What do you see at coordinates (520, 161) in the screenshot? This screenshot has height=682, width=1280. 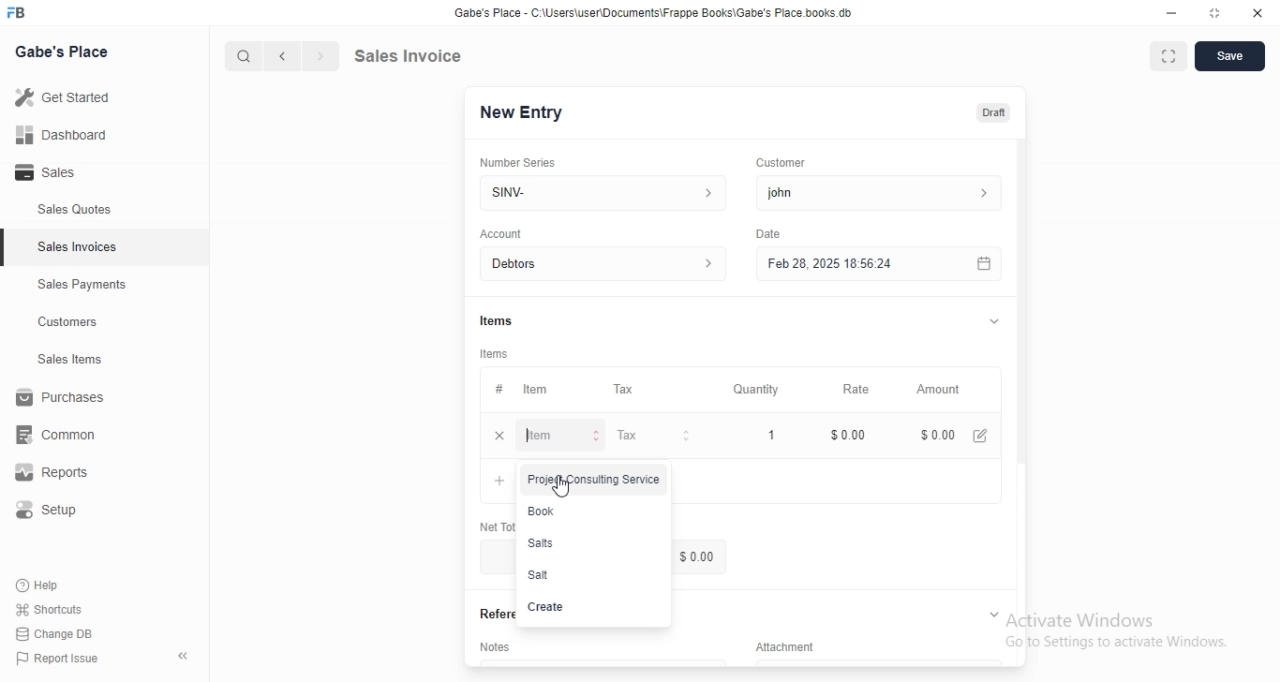 I see `‘Number Series.` at bounding box center [520, 161].